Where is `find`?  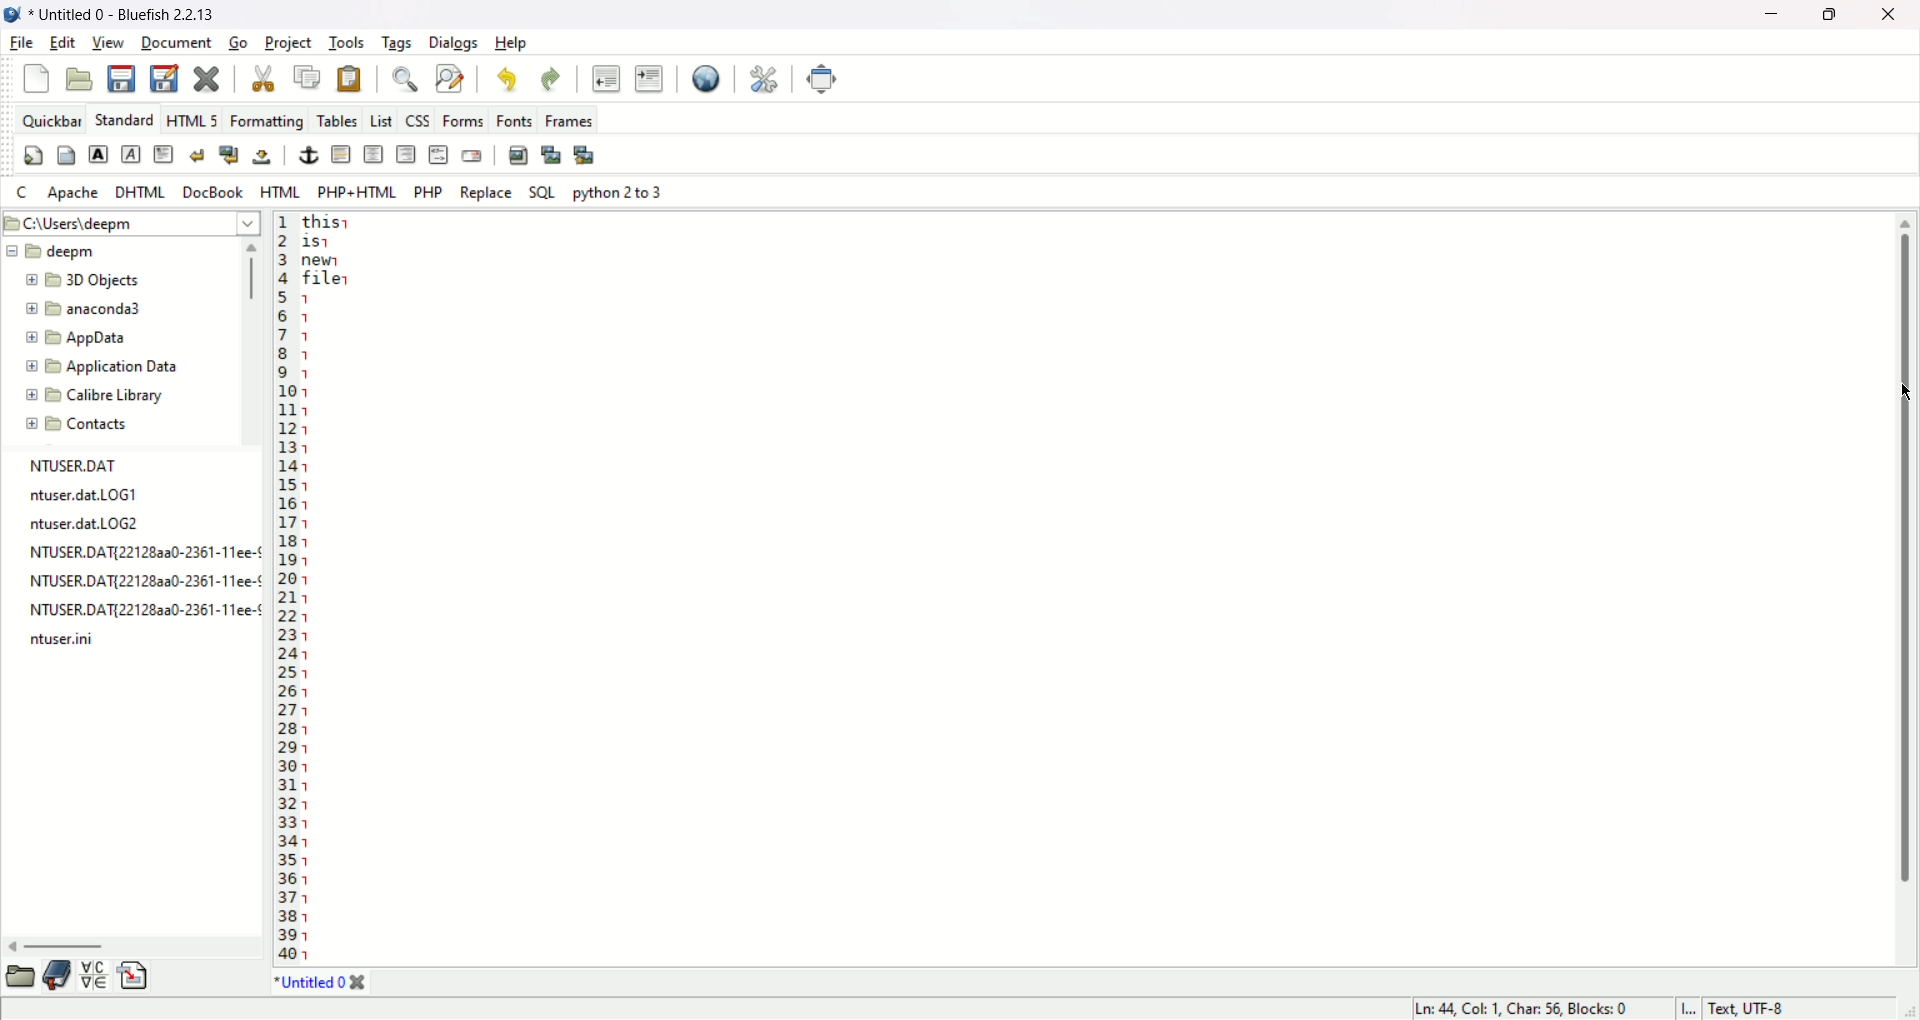
find is located at coordinates (401, 81).